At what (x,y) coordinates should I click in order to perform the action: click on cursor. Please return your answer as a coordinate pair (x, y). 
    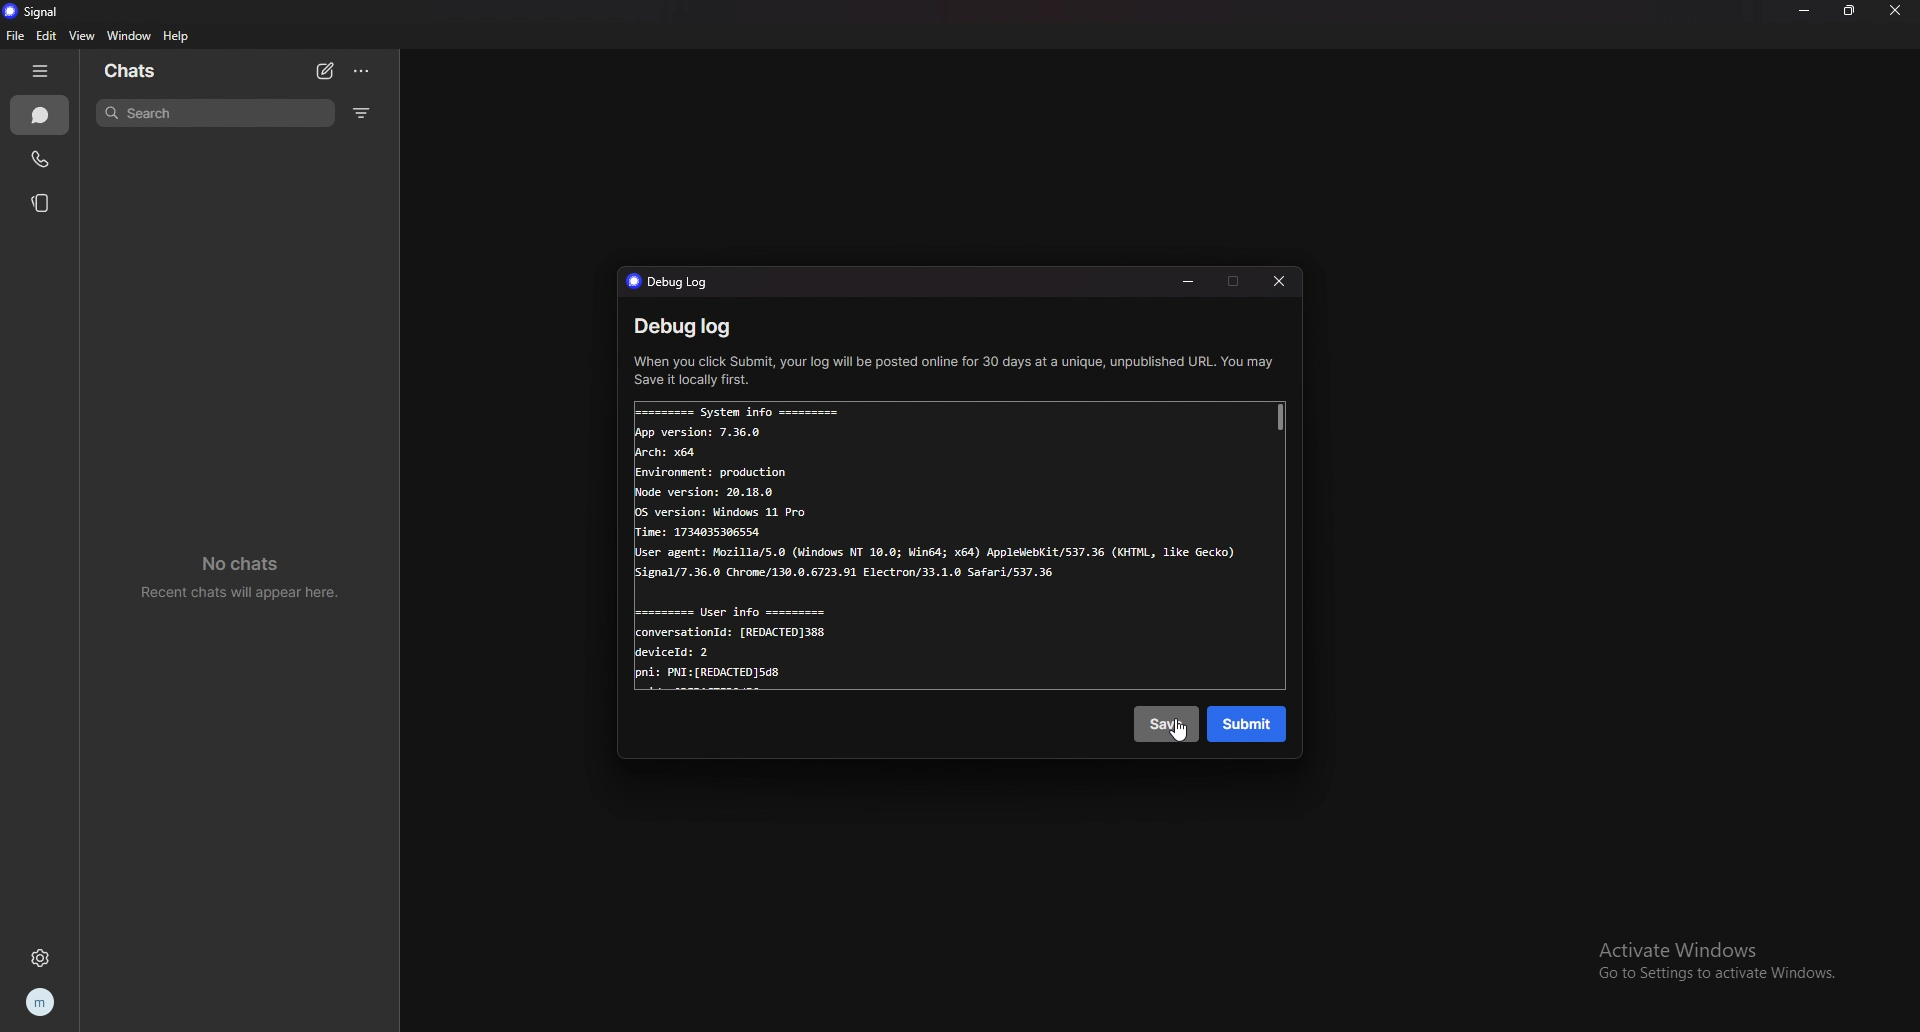
    Looking at the image, I should click on (1178, 728).